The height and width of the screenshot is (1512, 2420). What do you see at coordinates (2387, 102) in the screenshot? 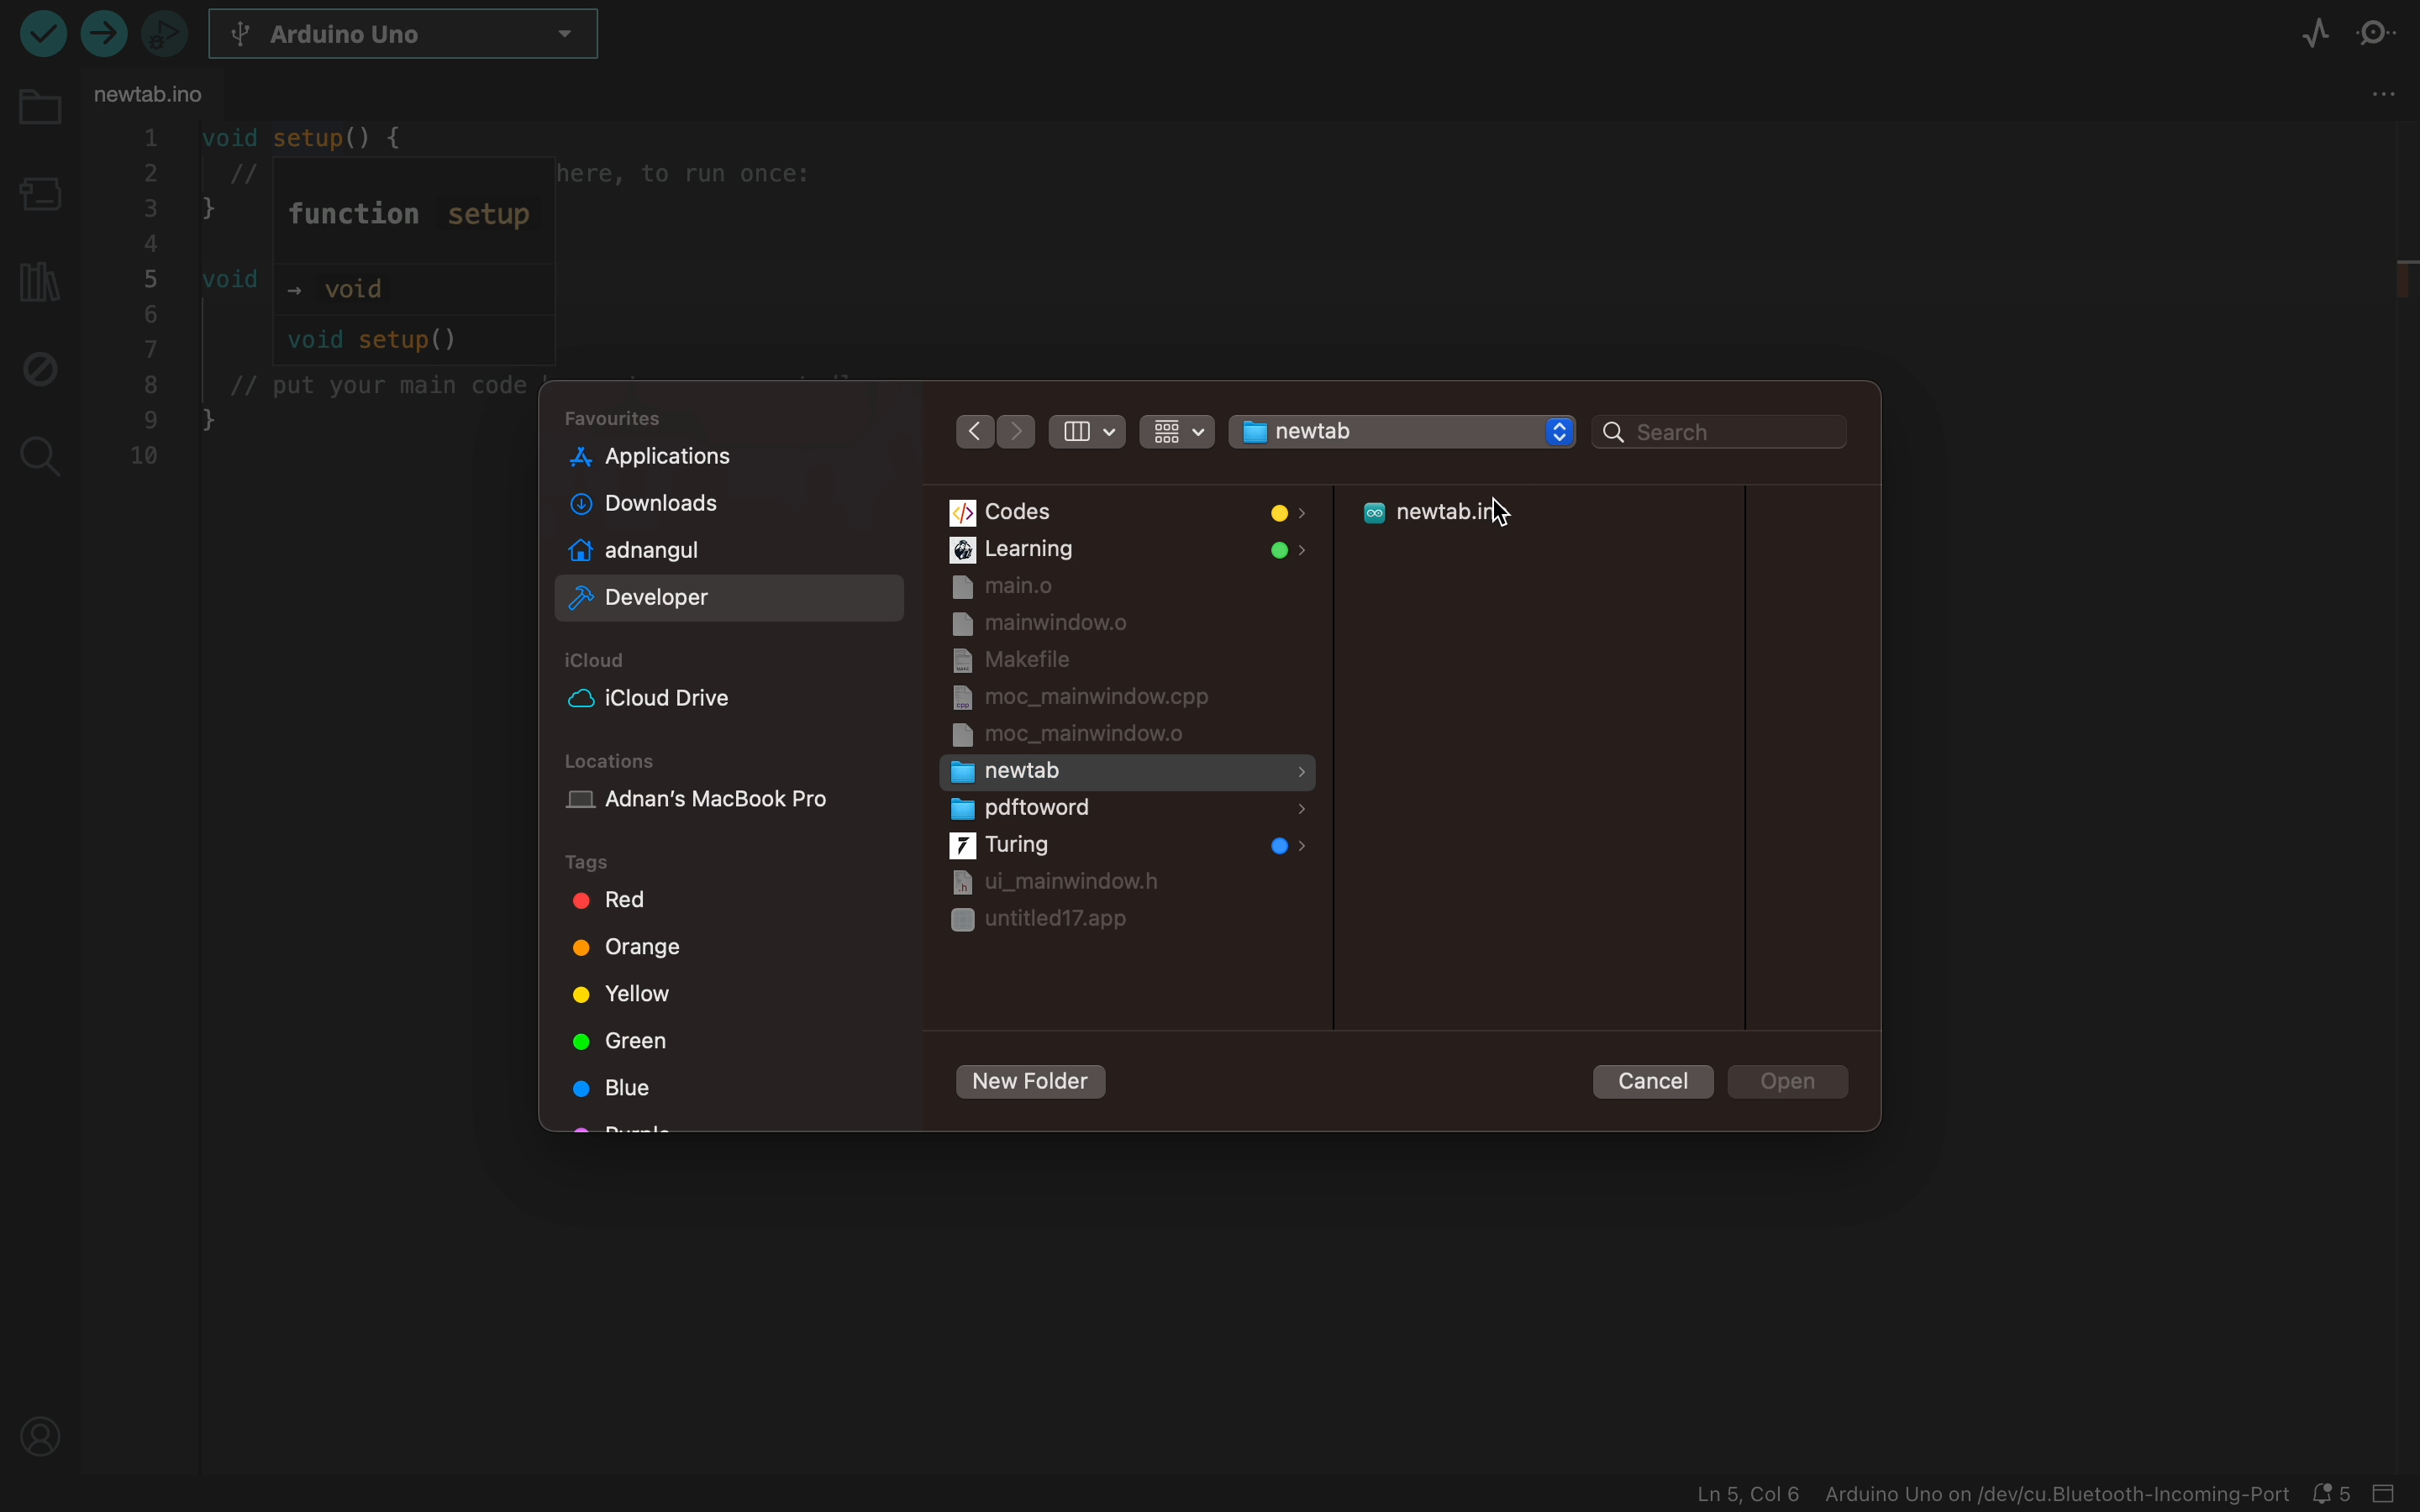
I see `setting` at bounding box center [2387, 102].